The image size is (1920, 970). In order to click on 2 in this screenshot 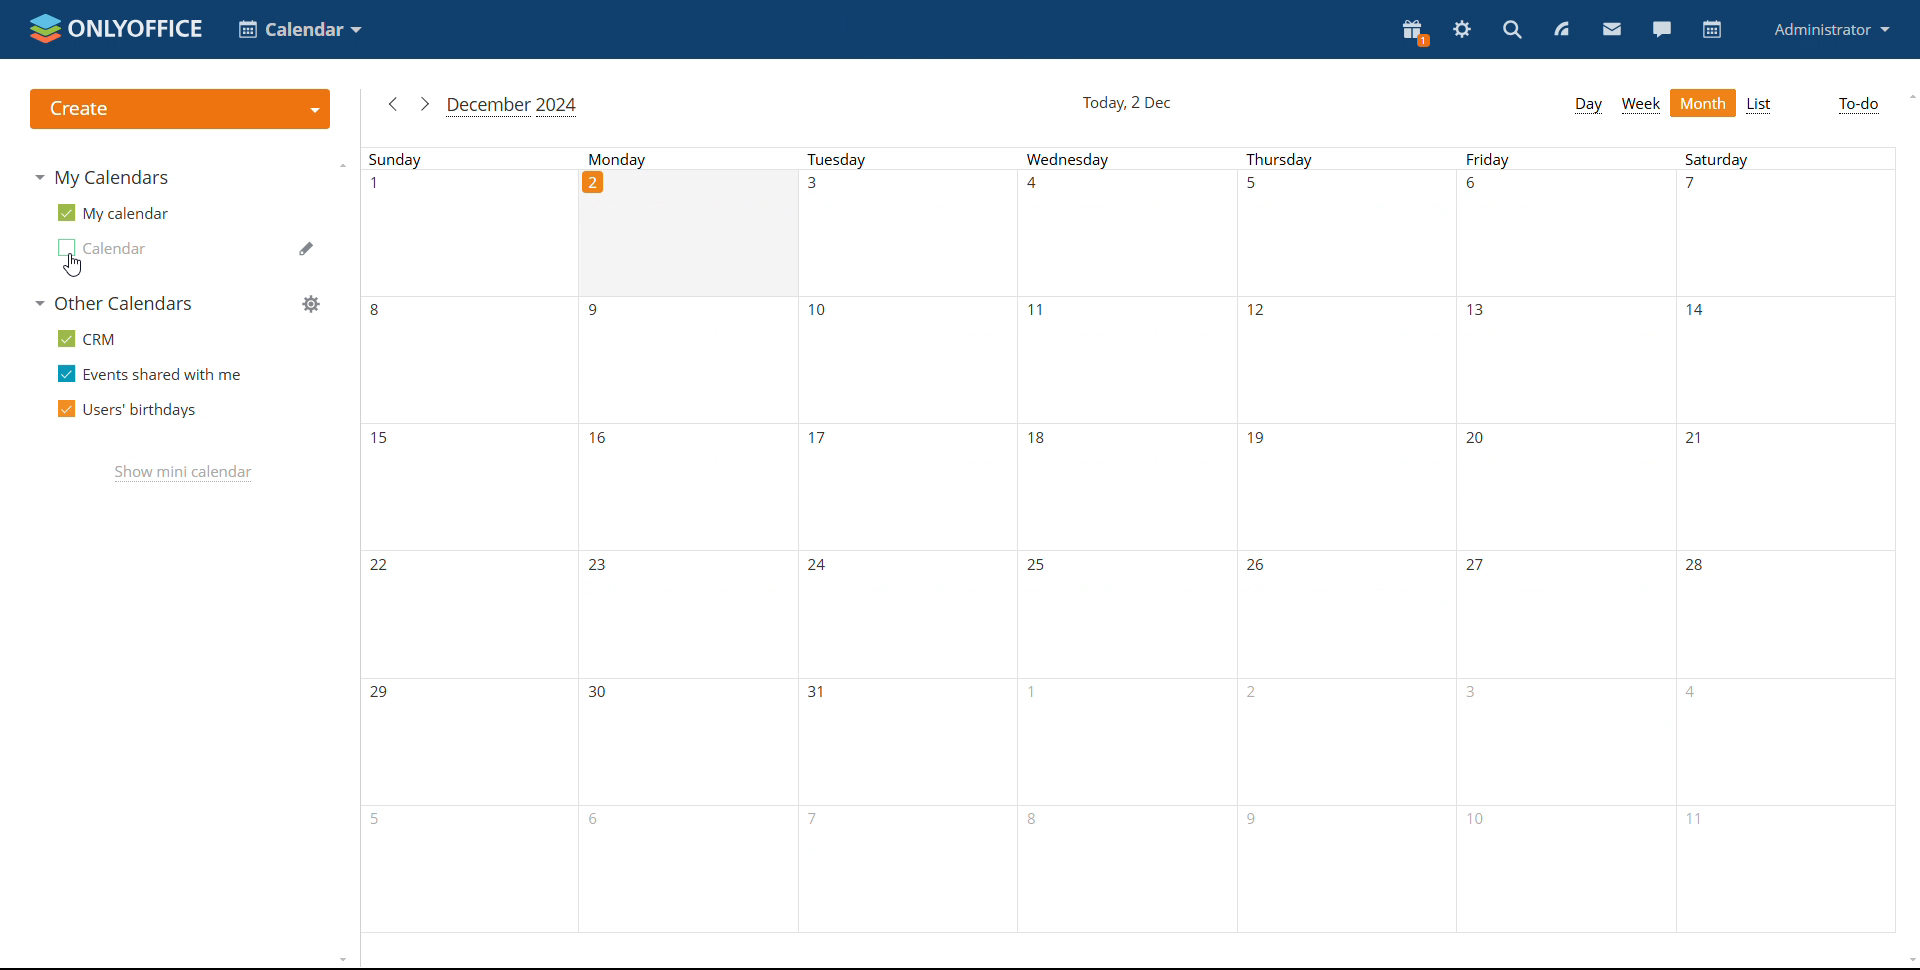, I will do `click(1344, 740)`.